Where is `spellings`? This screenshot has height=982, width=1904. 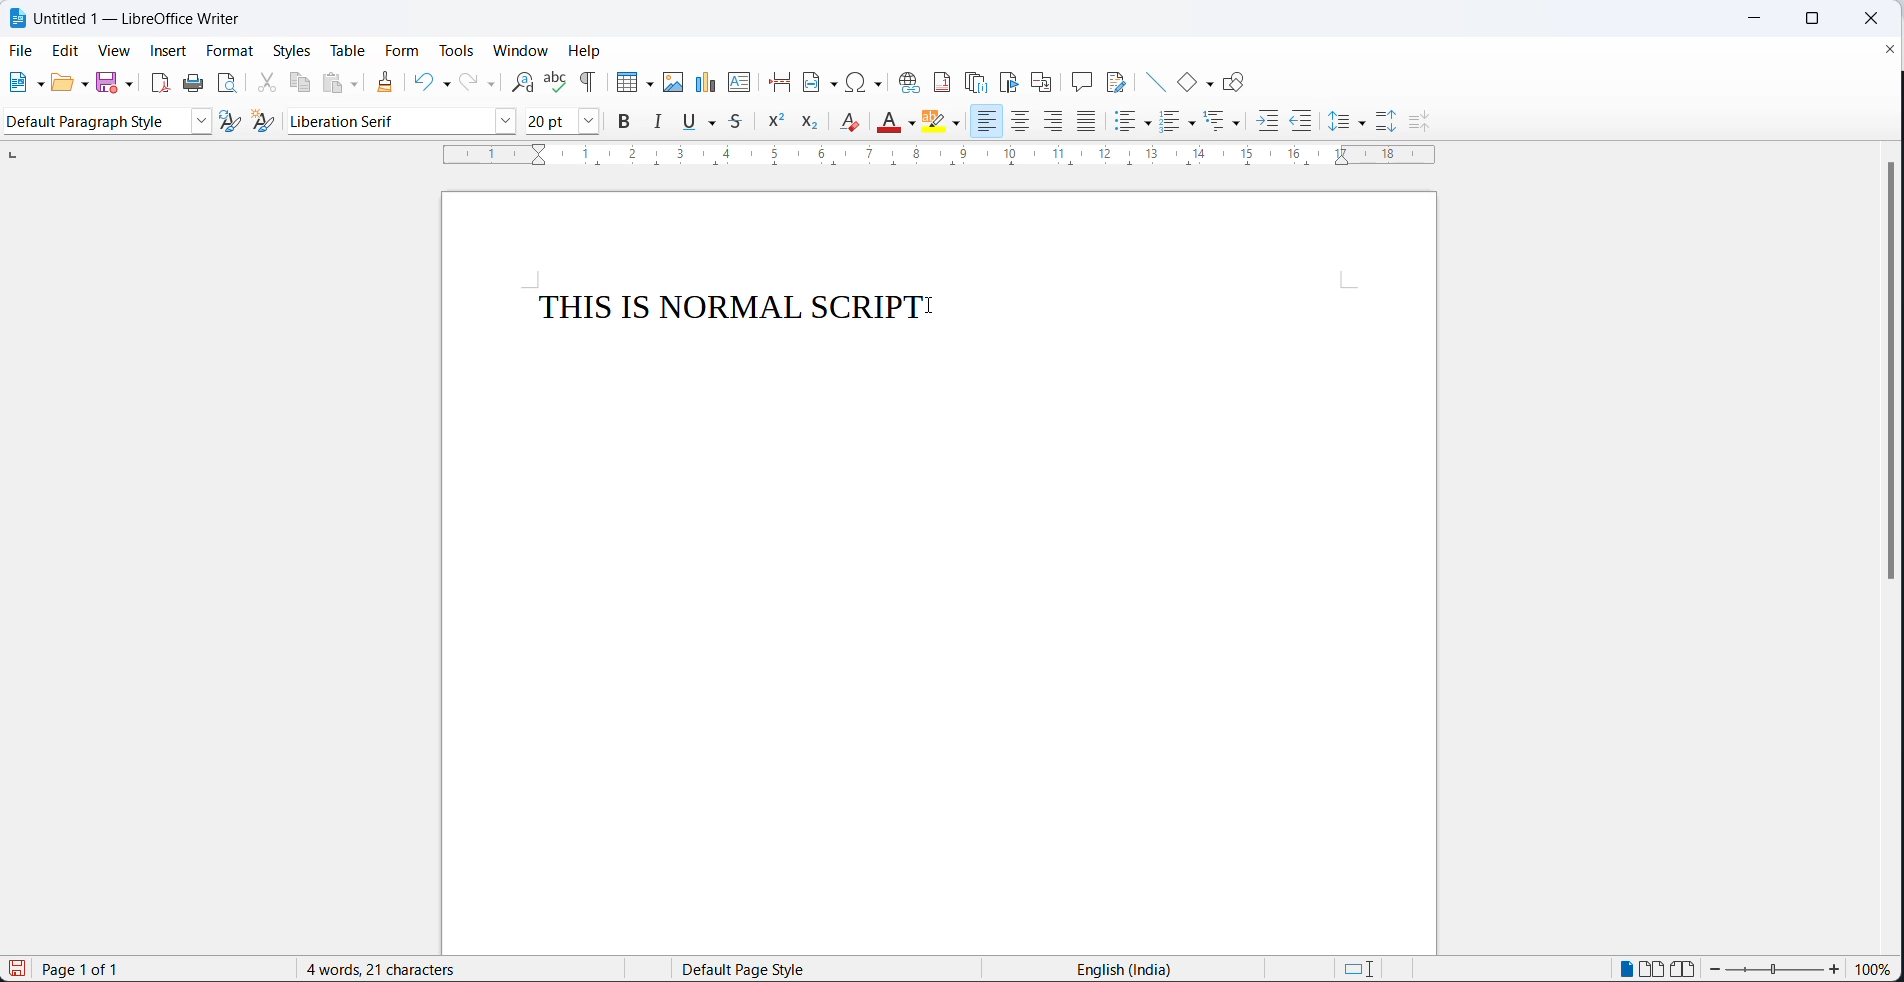
spellings is located at coordinates (553, 81).